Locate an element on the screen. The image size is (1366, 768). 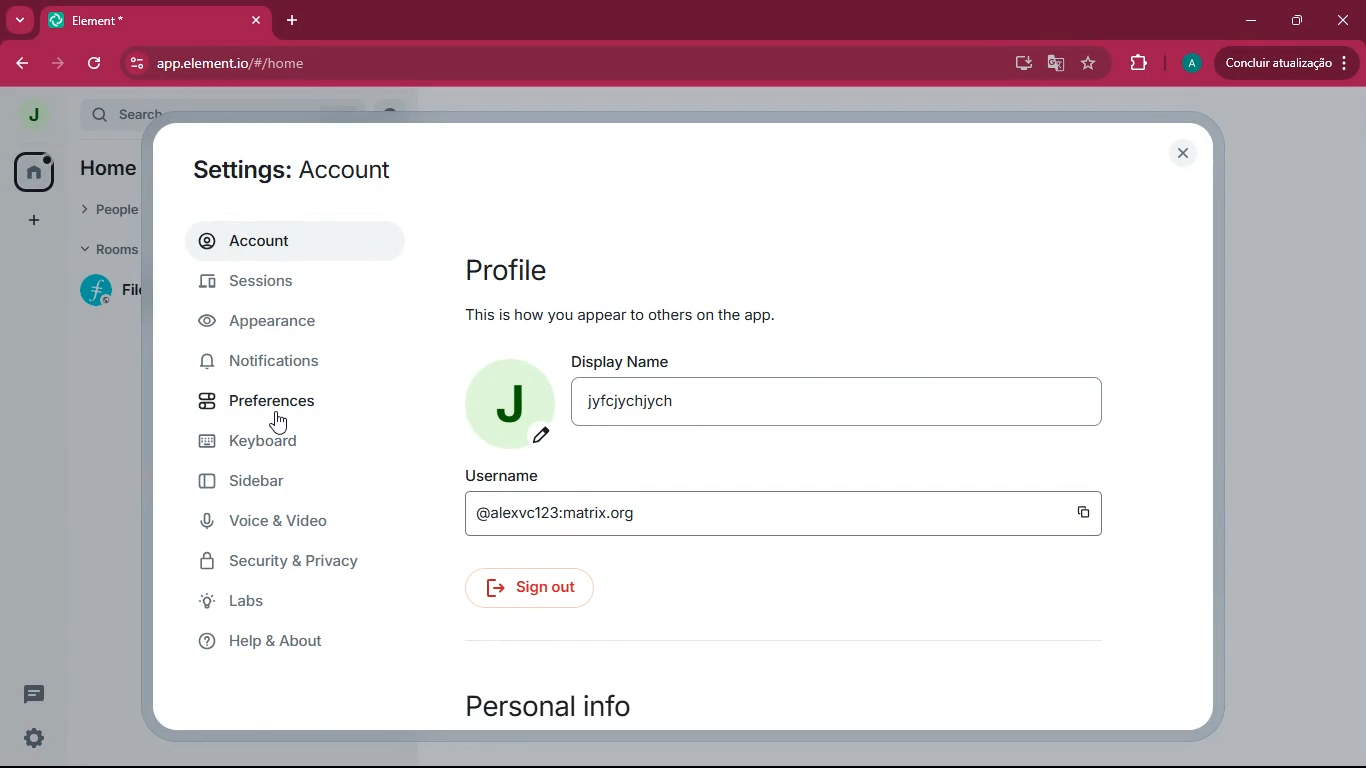
close is located at coordinates (1184, 152).